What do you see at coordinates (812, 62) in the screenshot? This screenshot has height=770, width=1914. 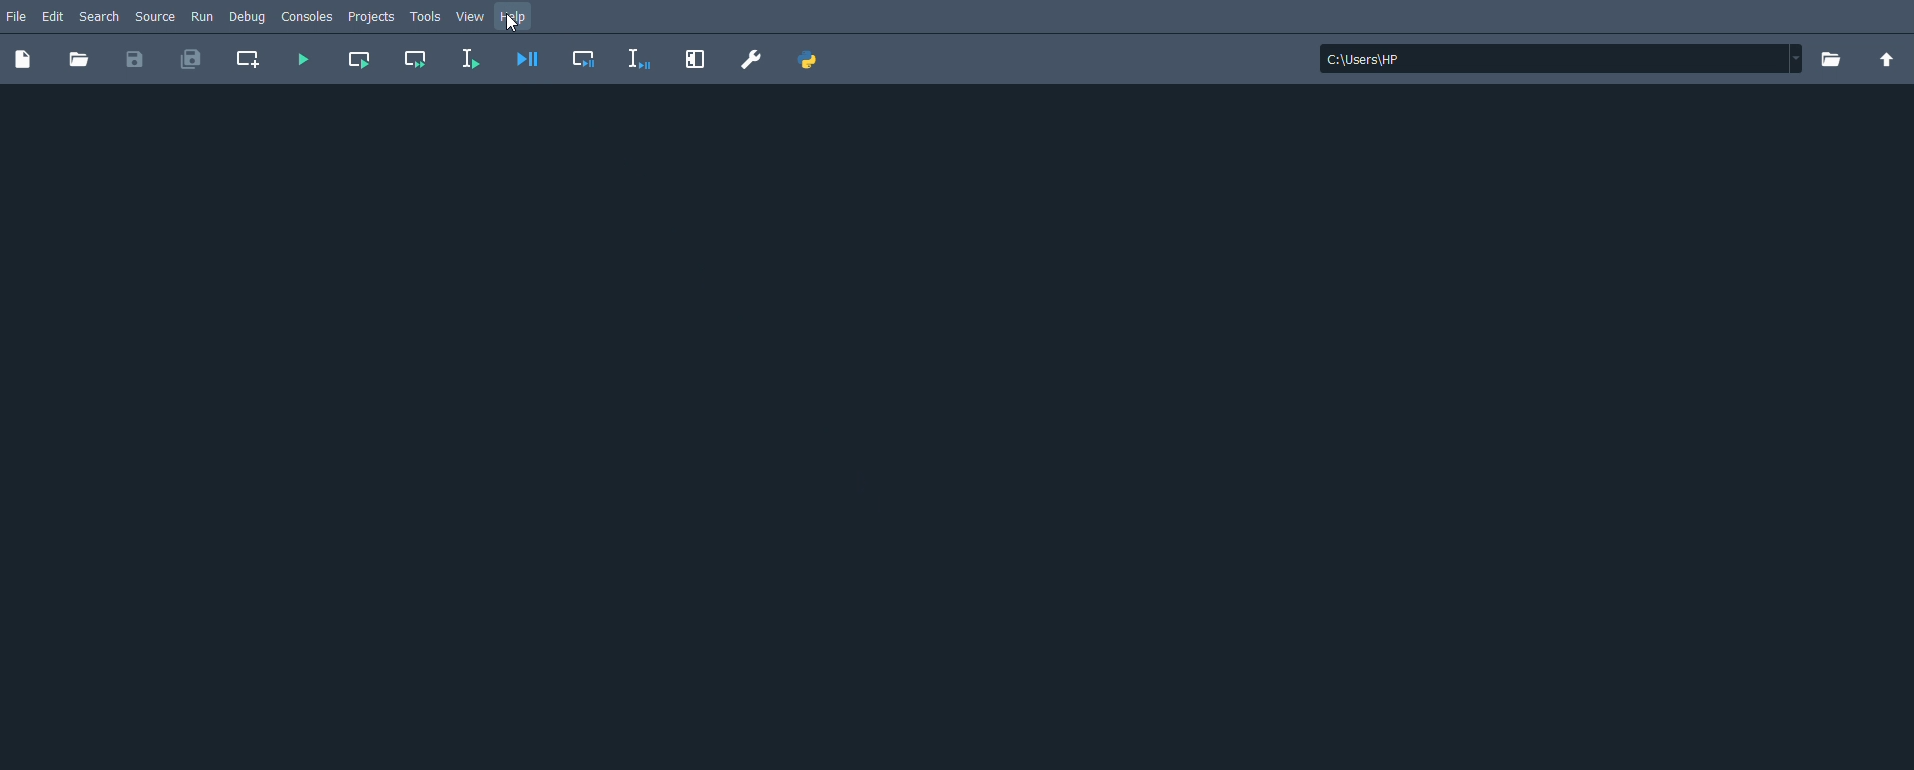 I see `PYTHONPATH manager` at bounding box center [812, 62].